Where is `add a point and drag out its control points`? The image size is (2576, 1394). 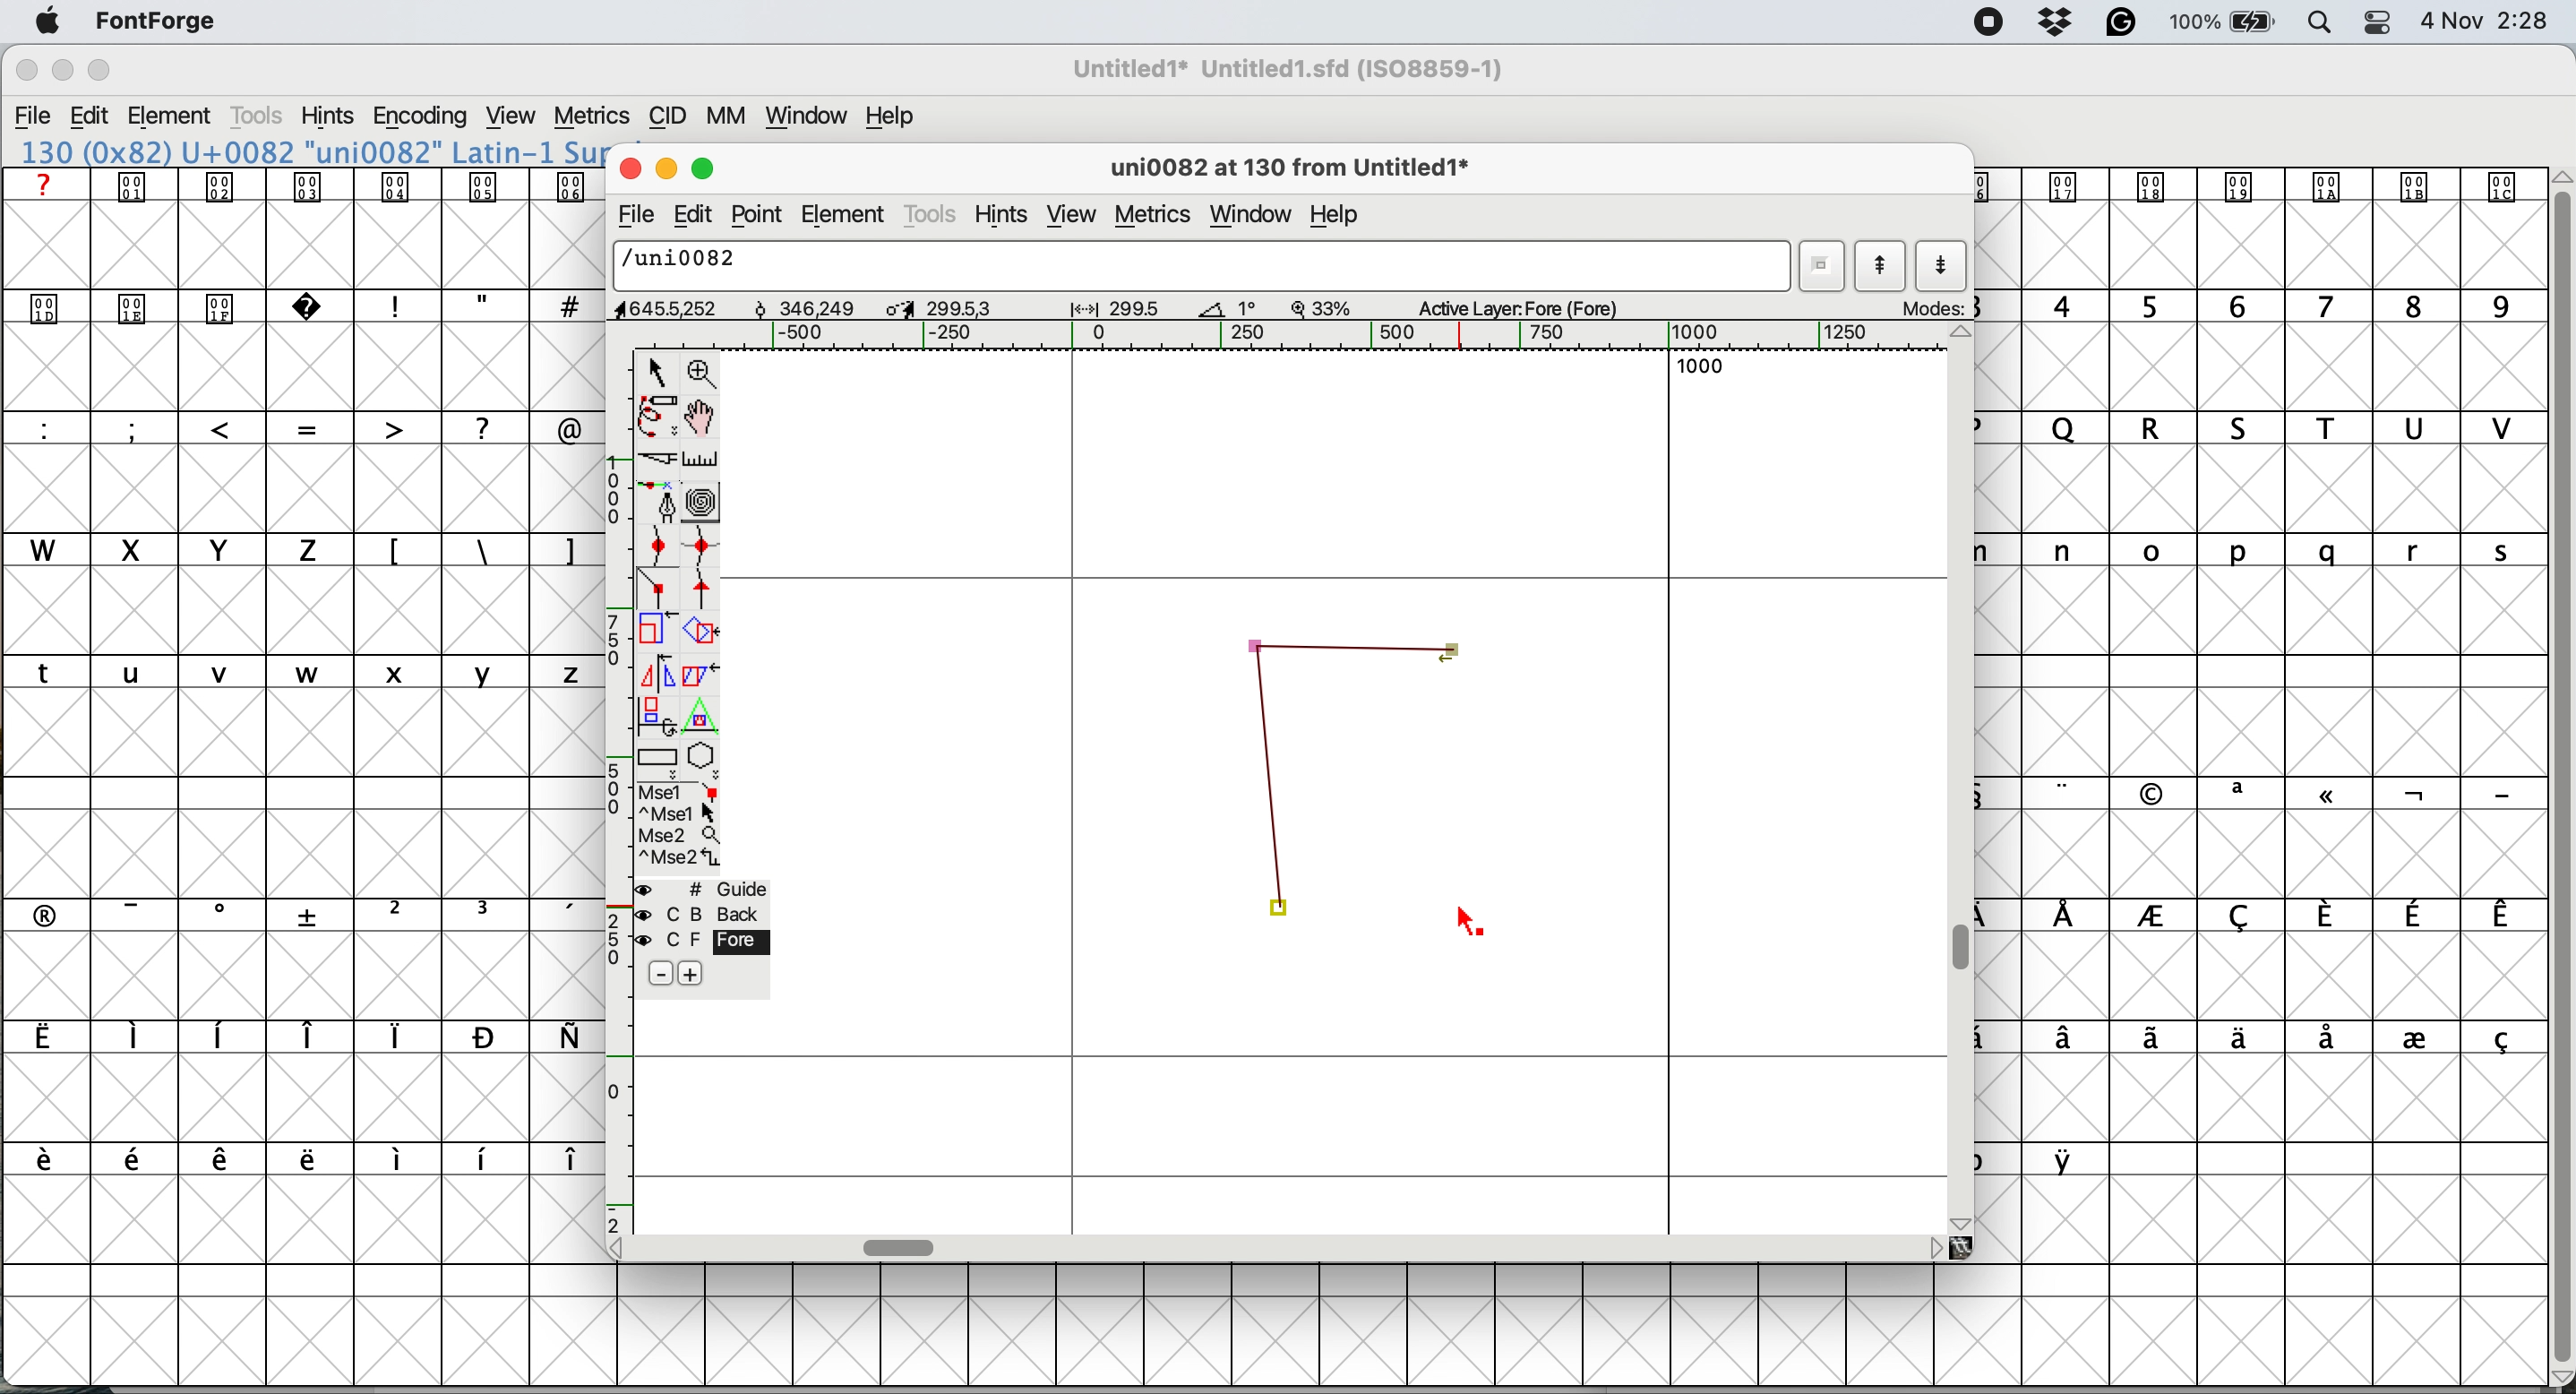 add a point and drag out its control points is located at coordinates (662, 501).